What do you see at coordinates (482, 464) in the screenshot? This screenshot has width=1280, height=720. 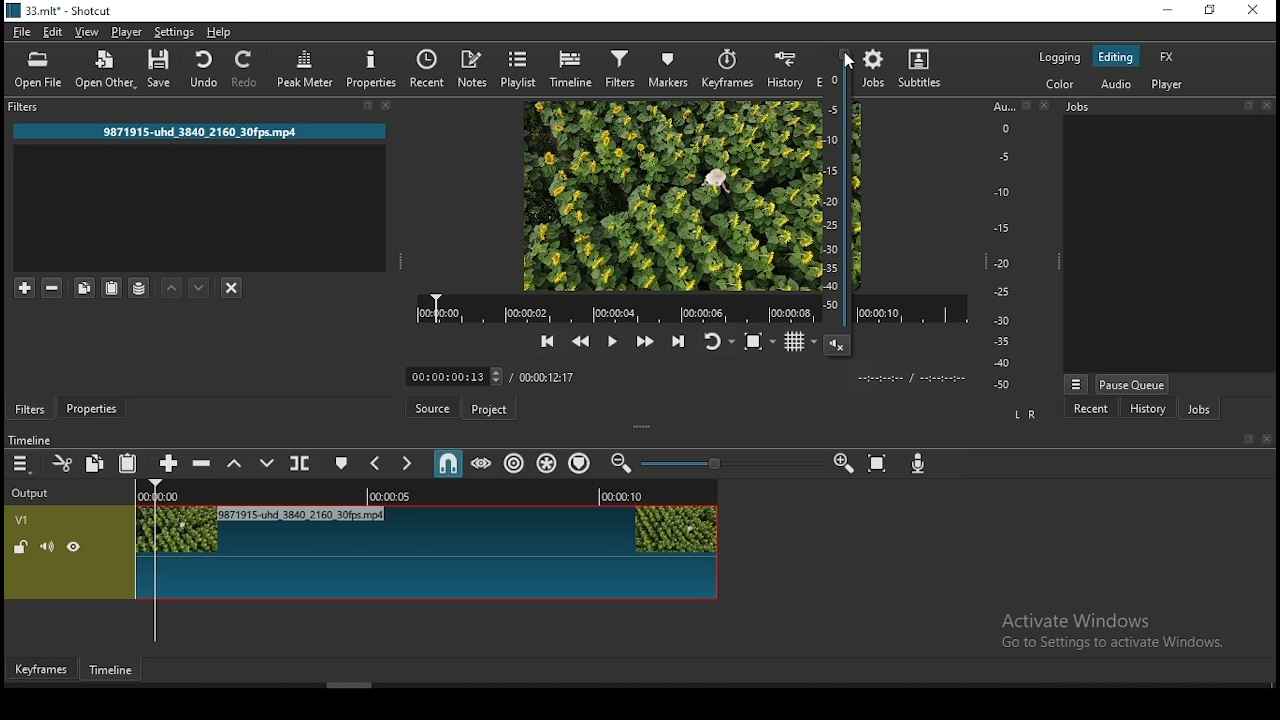 I see `scrub while dragging` at bounding box center [482, 464].